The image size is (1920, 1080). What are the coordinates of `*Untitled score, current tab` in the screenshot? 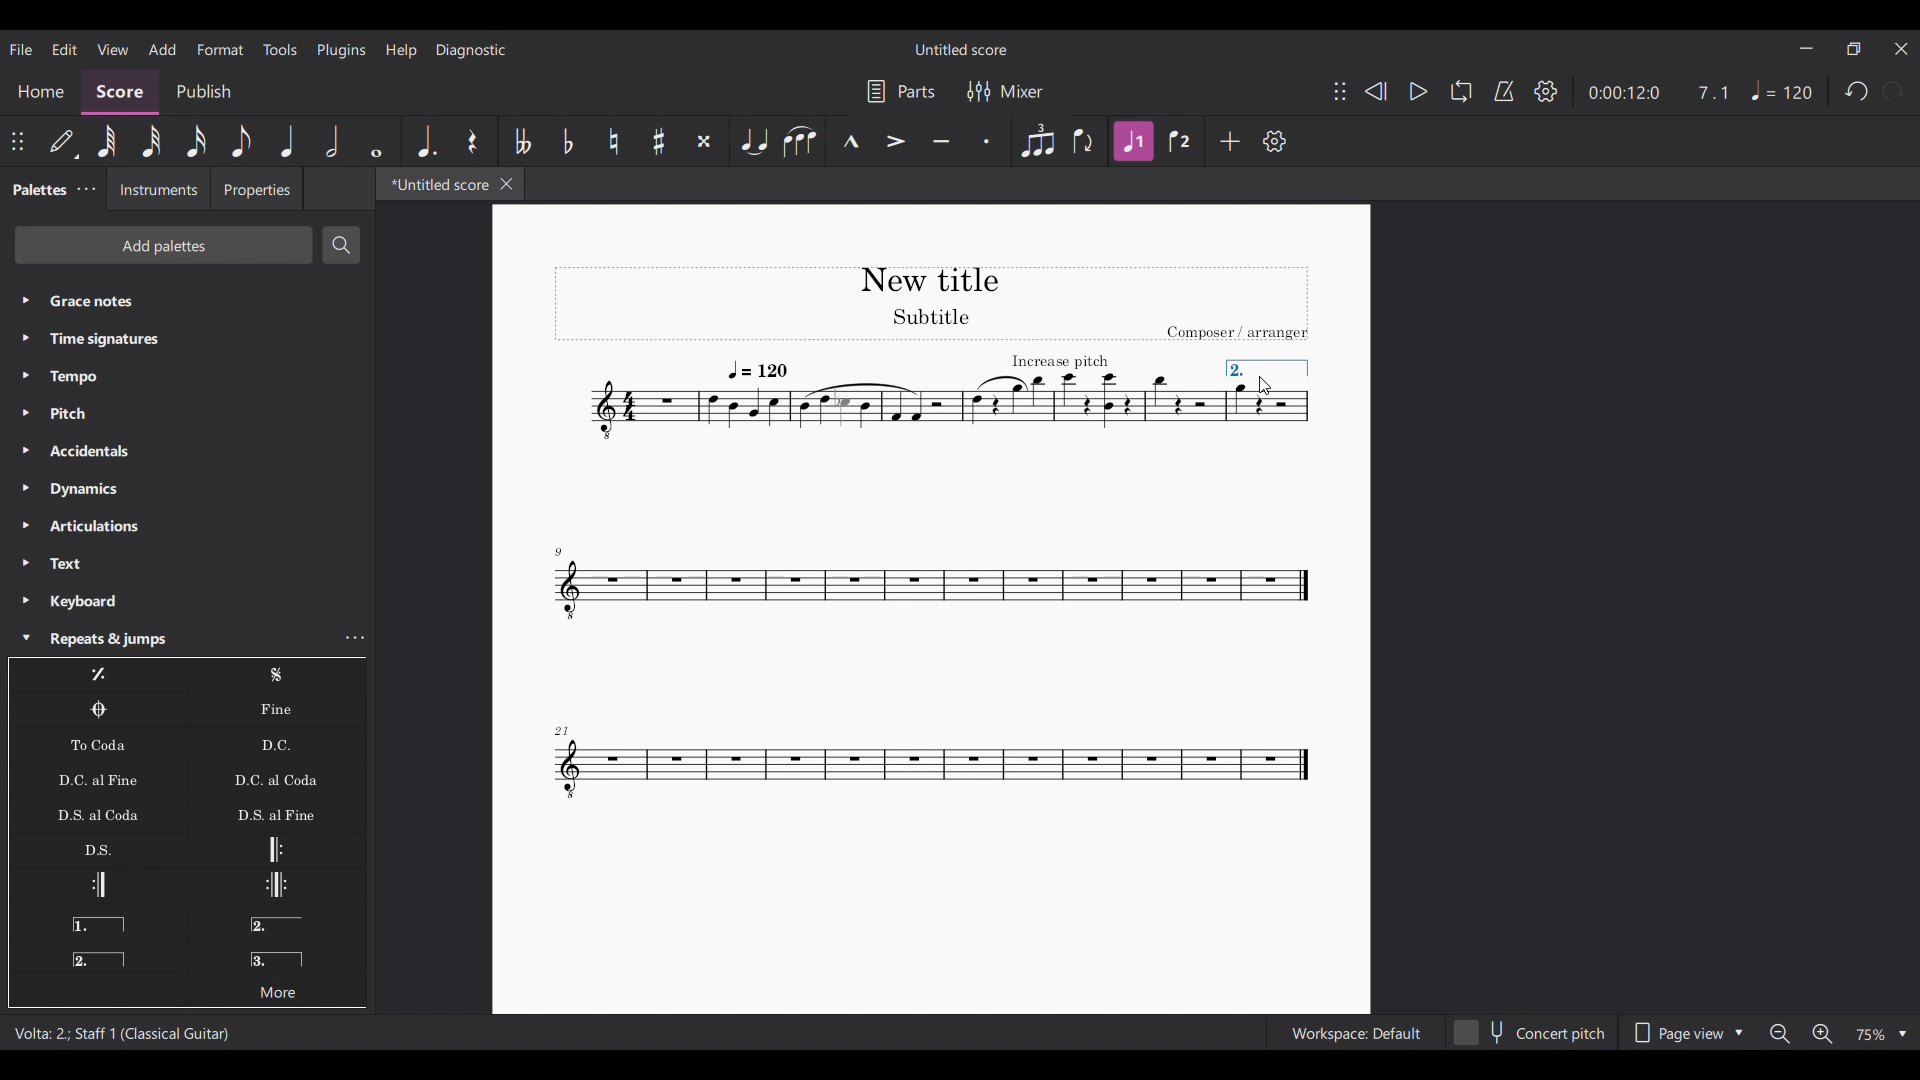 It's located at (436, 183).